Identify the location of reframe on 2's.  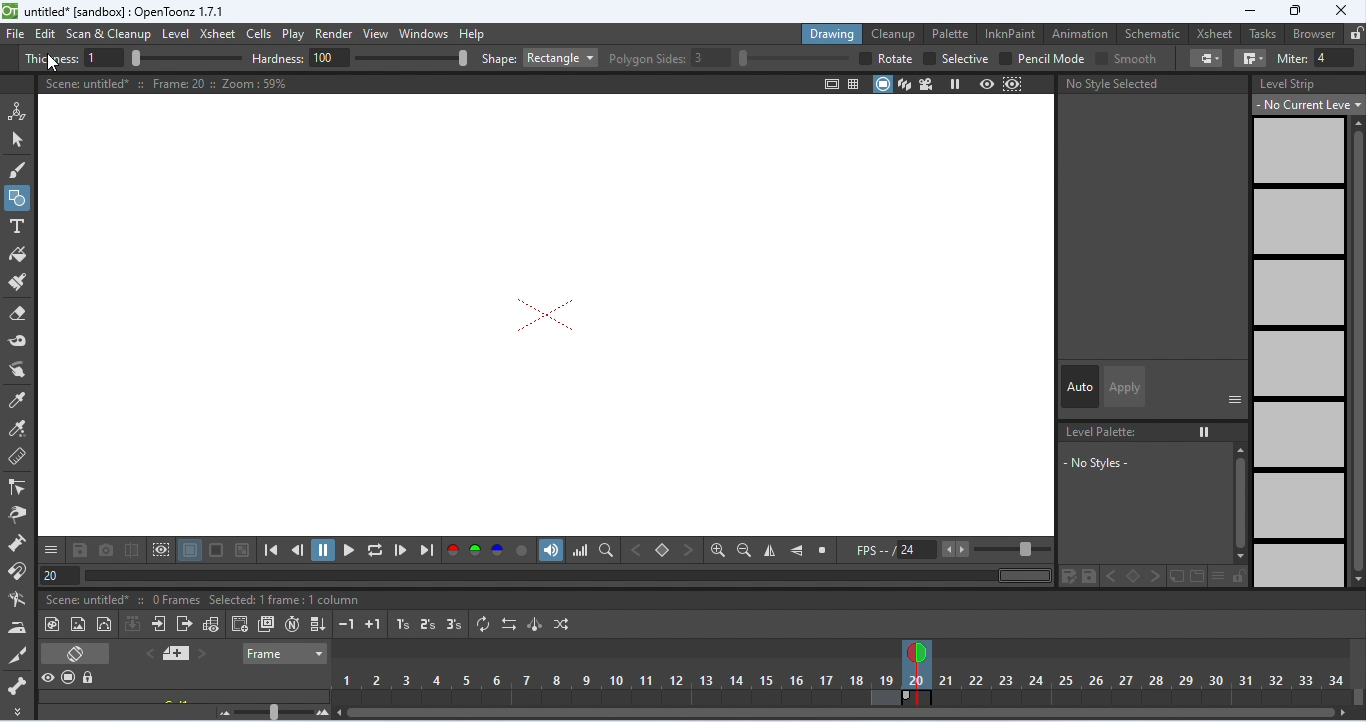
(428, 623).